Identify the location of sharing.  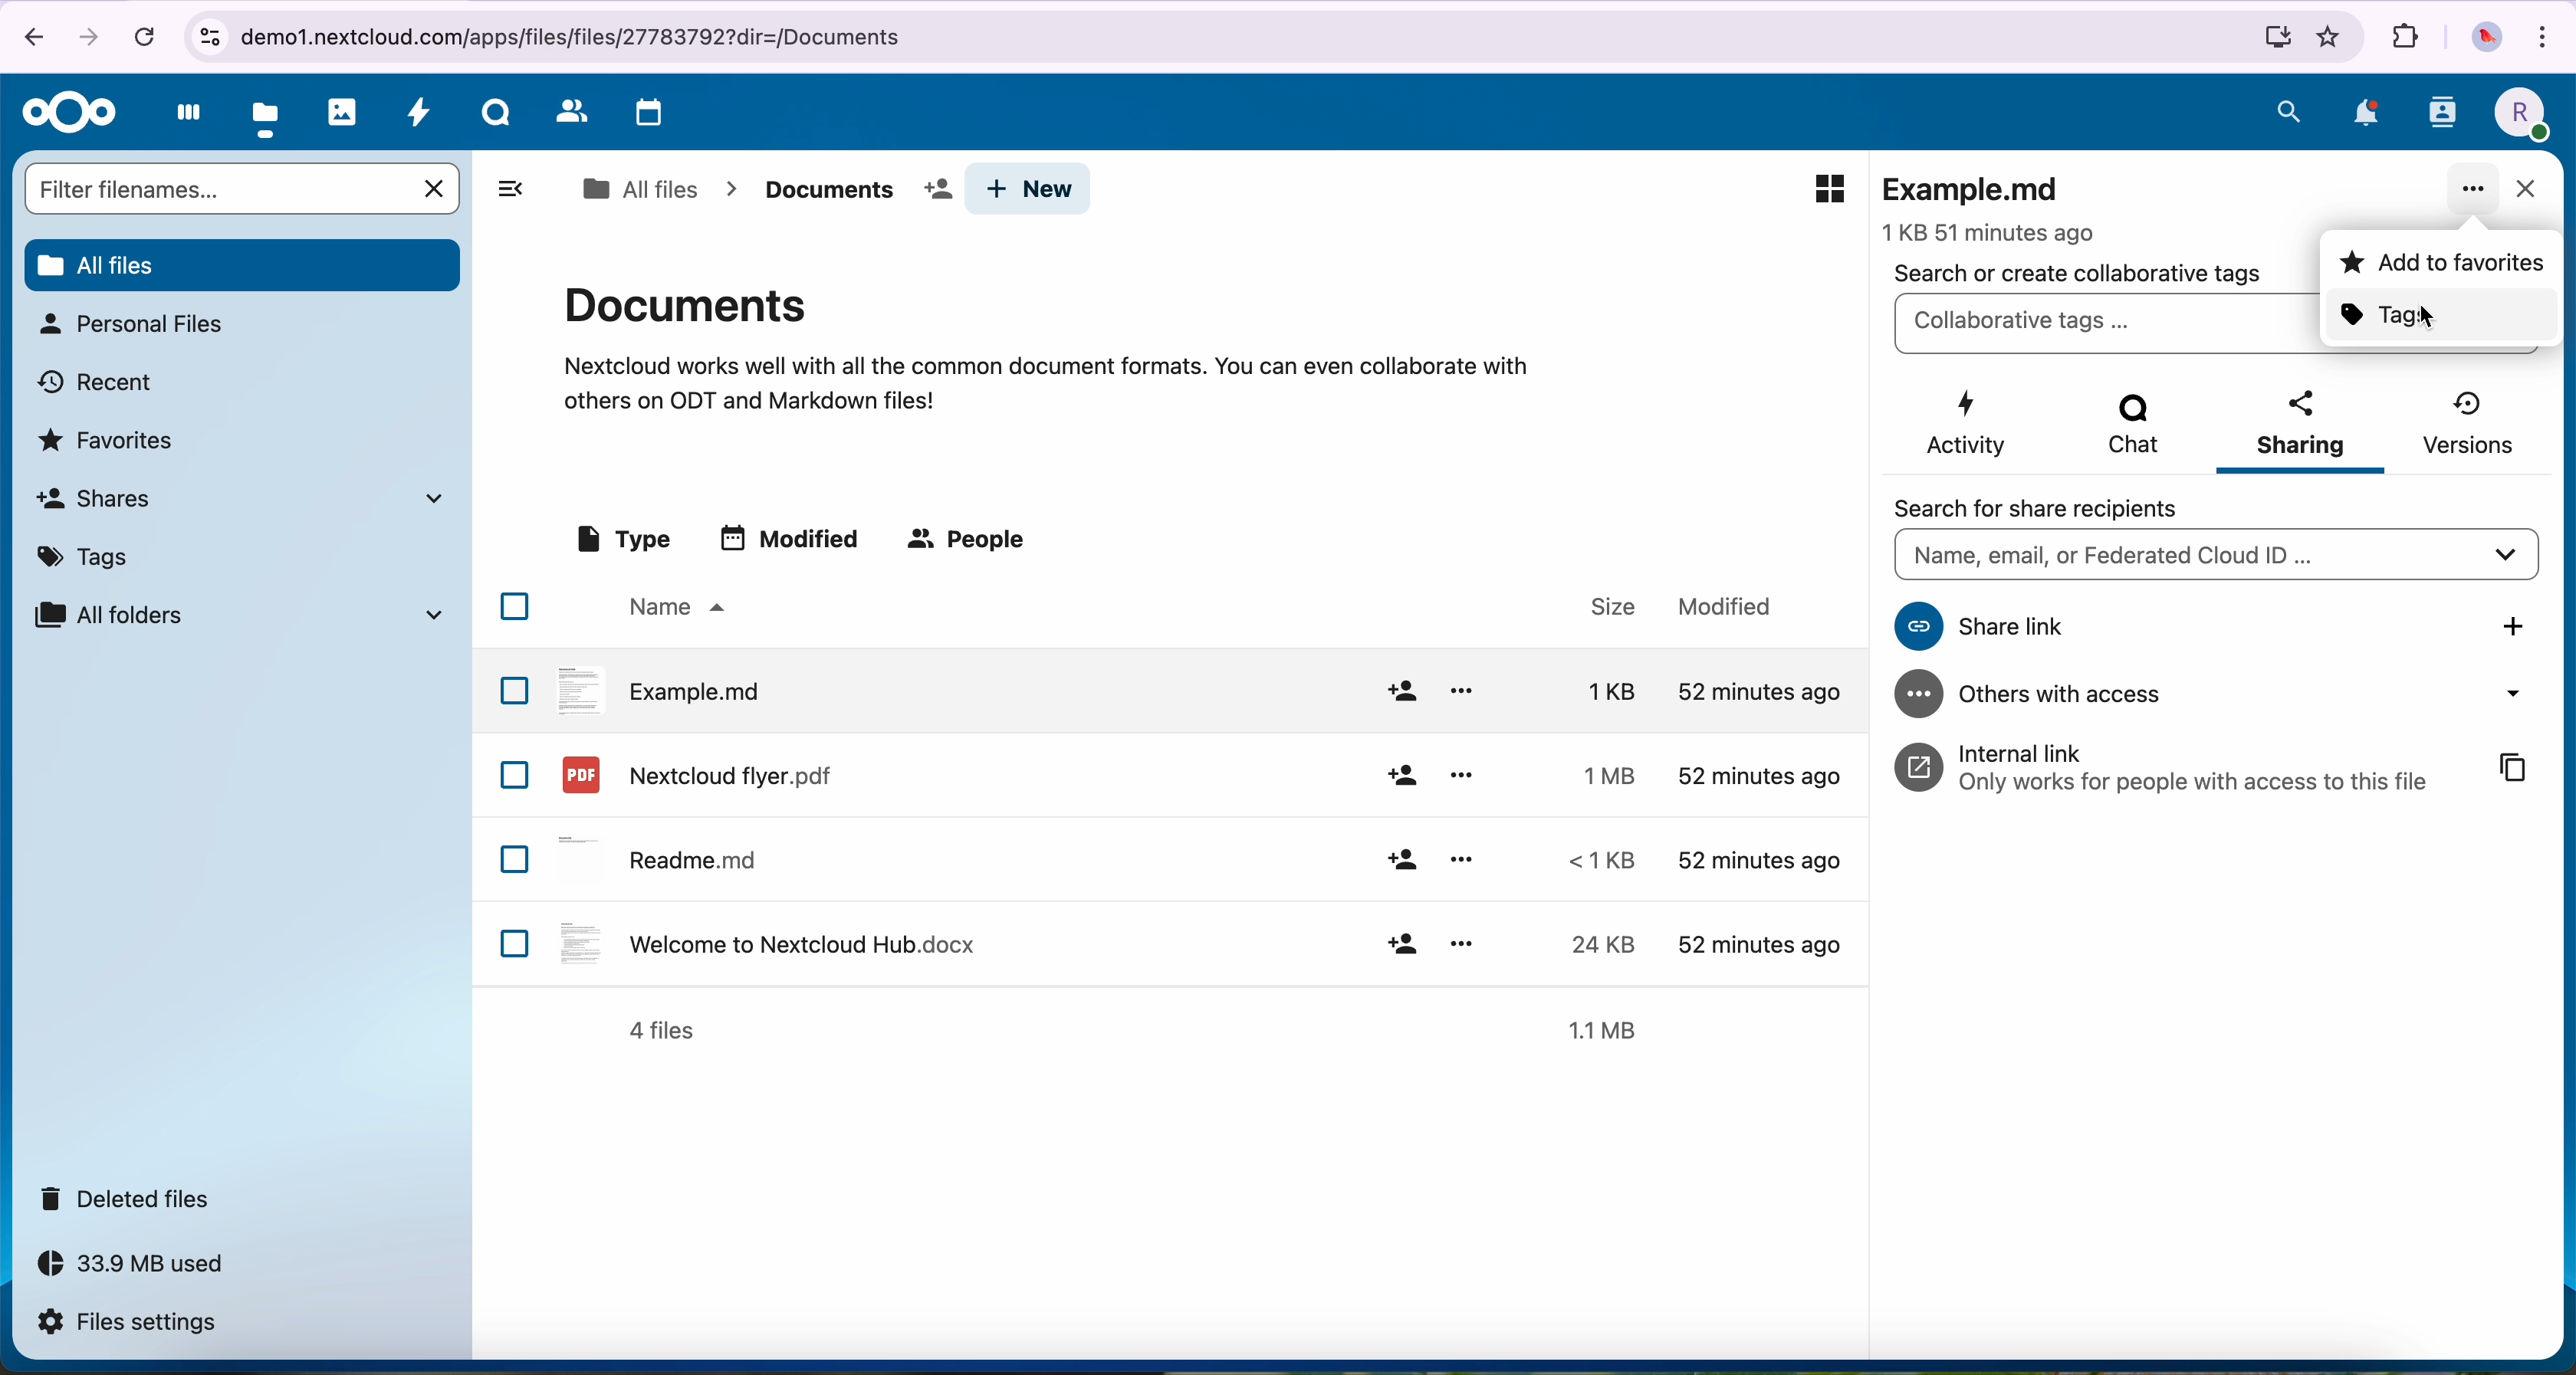
(2302, 429).